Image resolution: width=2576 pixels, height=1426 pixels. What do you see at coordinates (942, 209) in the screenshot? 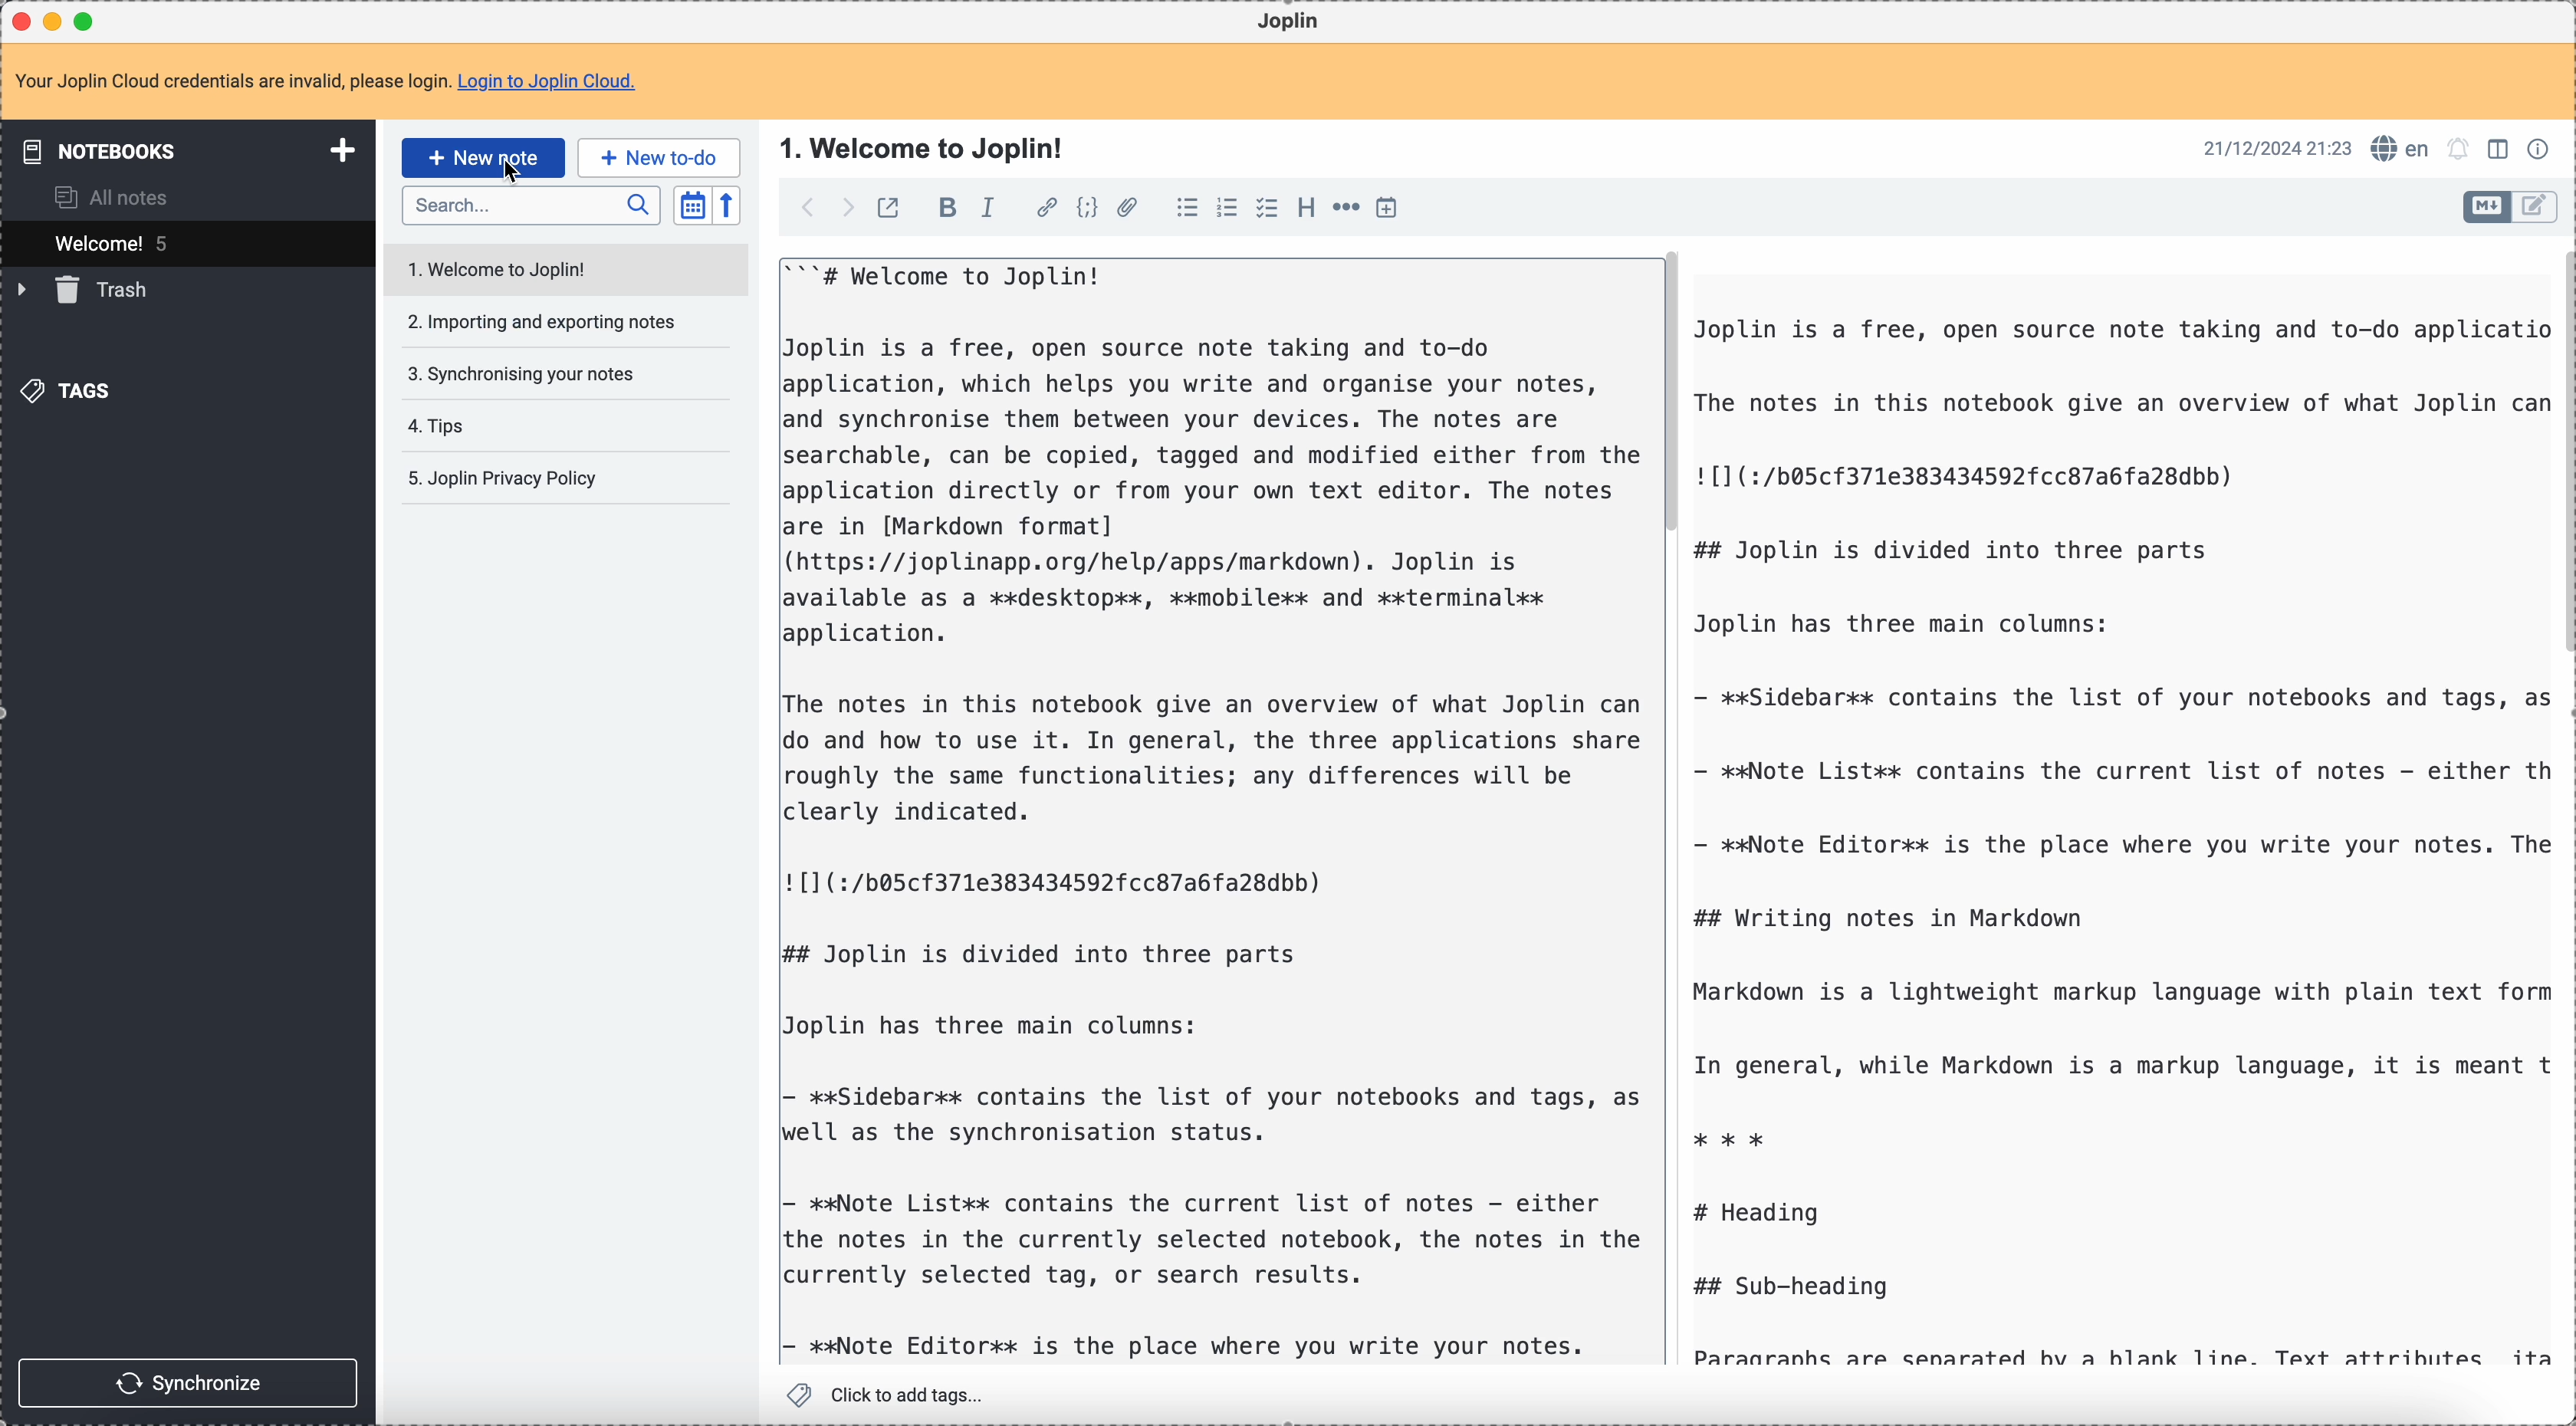
I see `bold` at bounding box center [942, 209].